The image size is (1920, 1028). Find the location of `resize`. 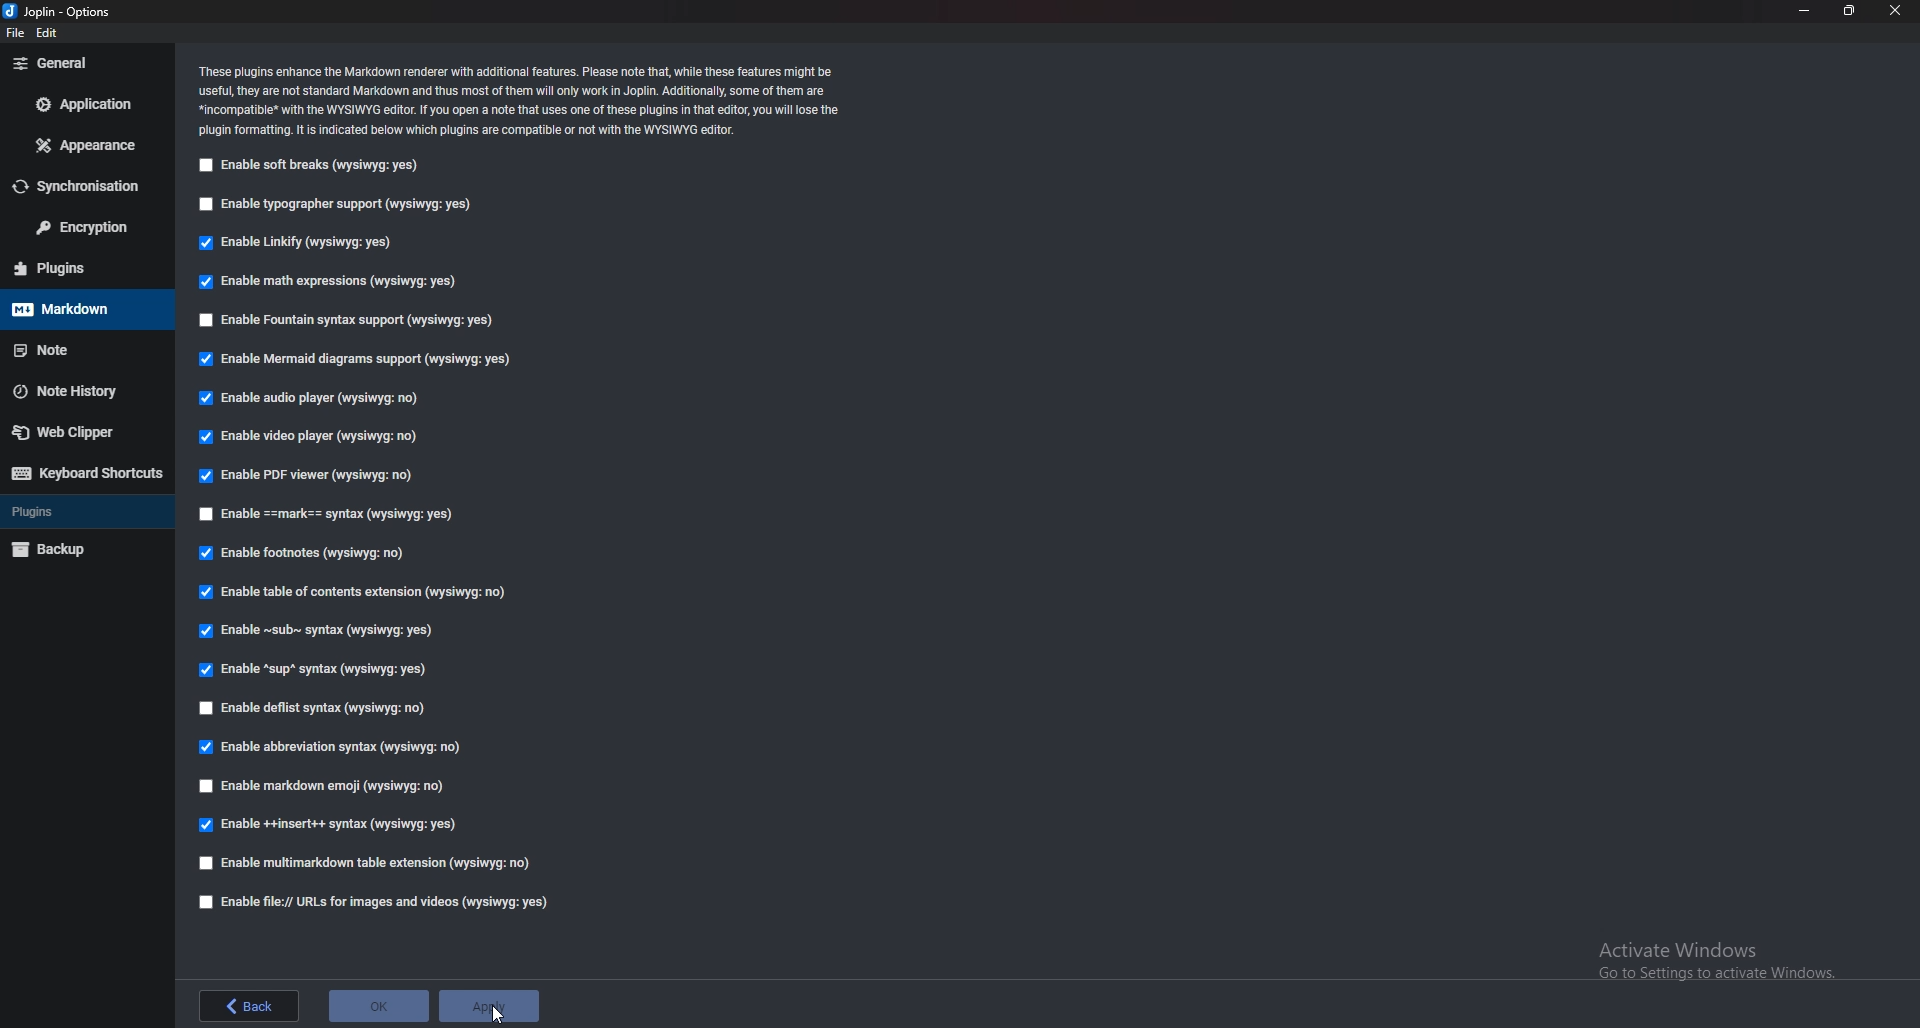

resize is located at coordinates (1850, 10).